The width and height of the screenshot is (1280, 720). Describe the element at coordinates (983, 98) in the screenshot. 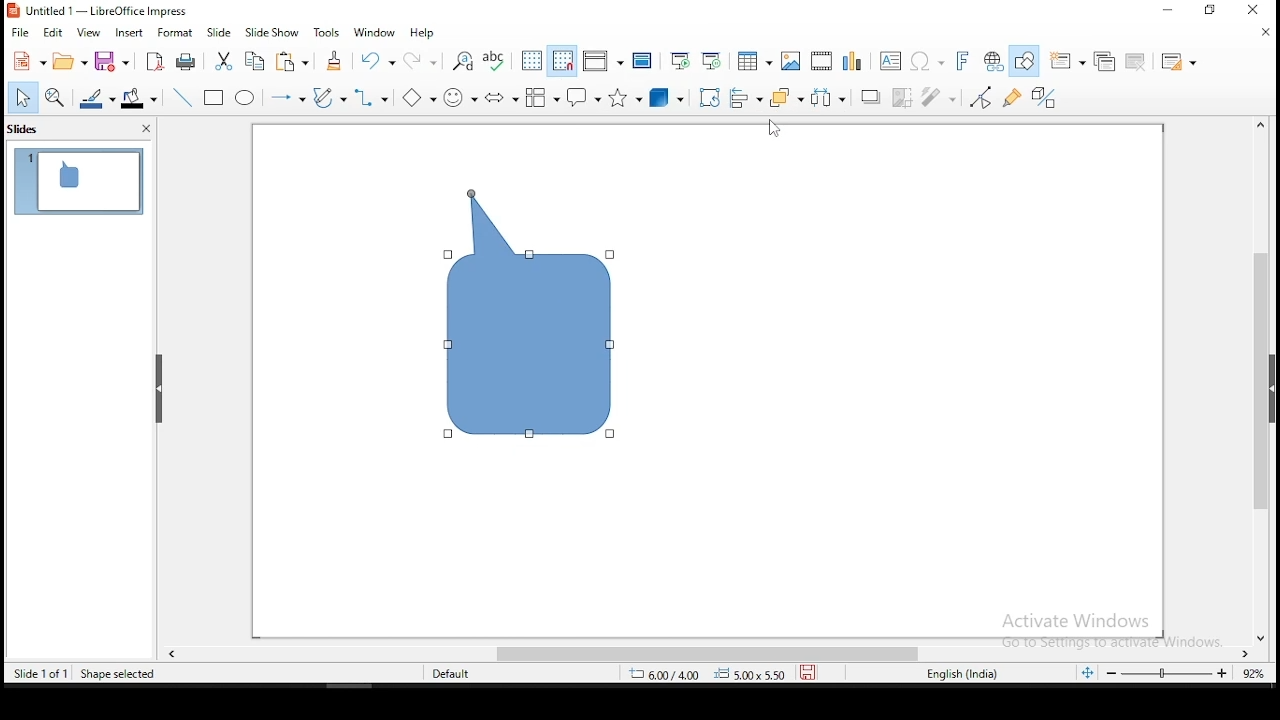

I see `toggle point edit mode` at that location.